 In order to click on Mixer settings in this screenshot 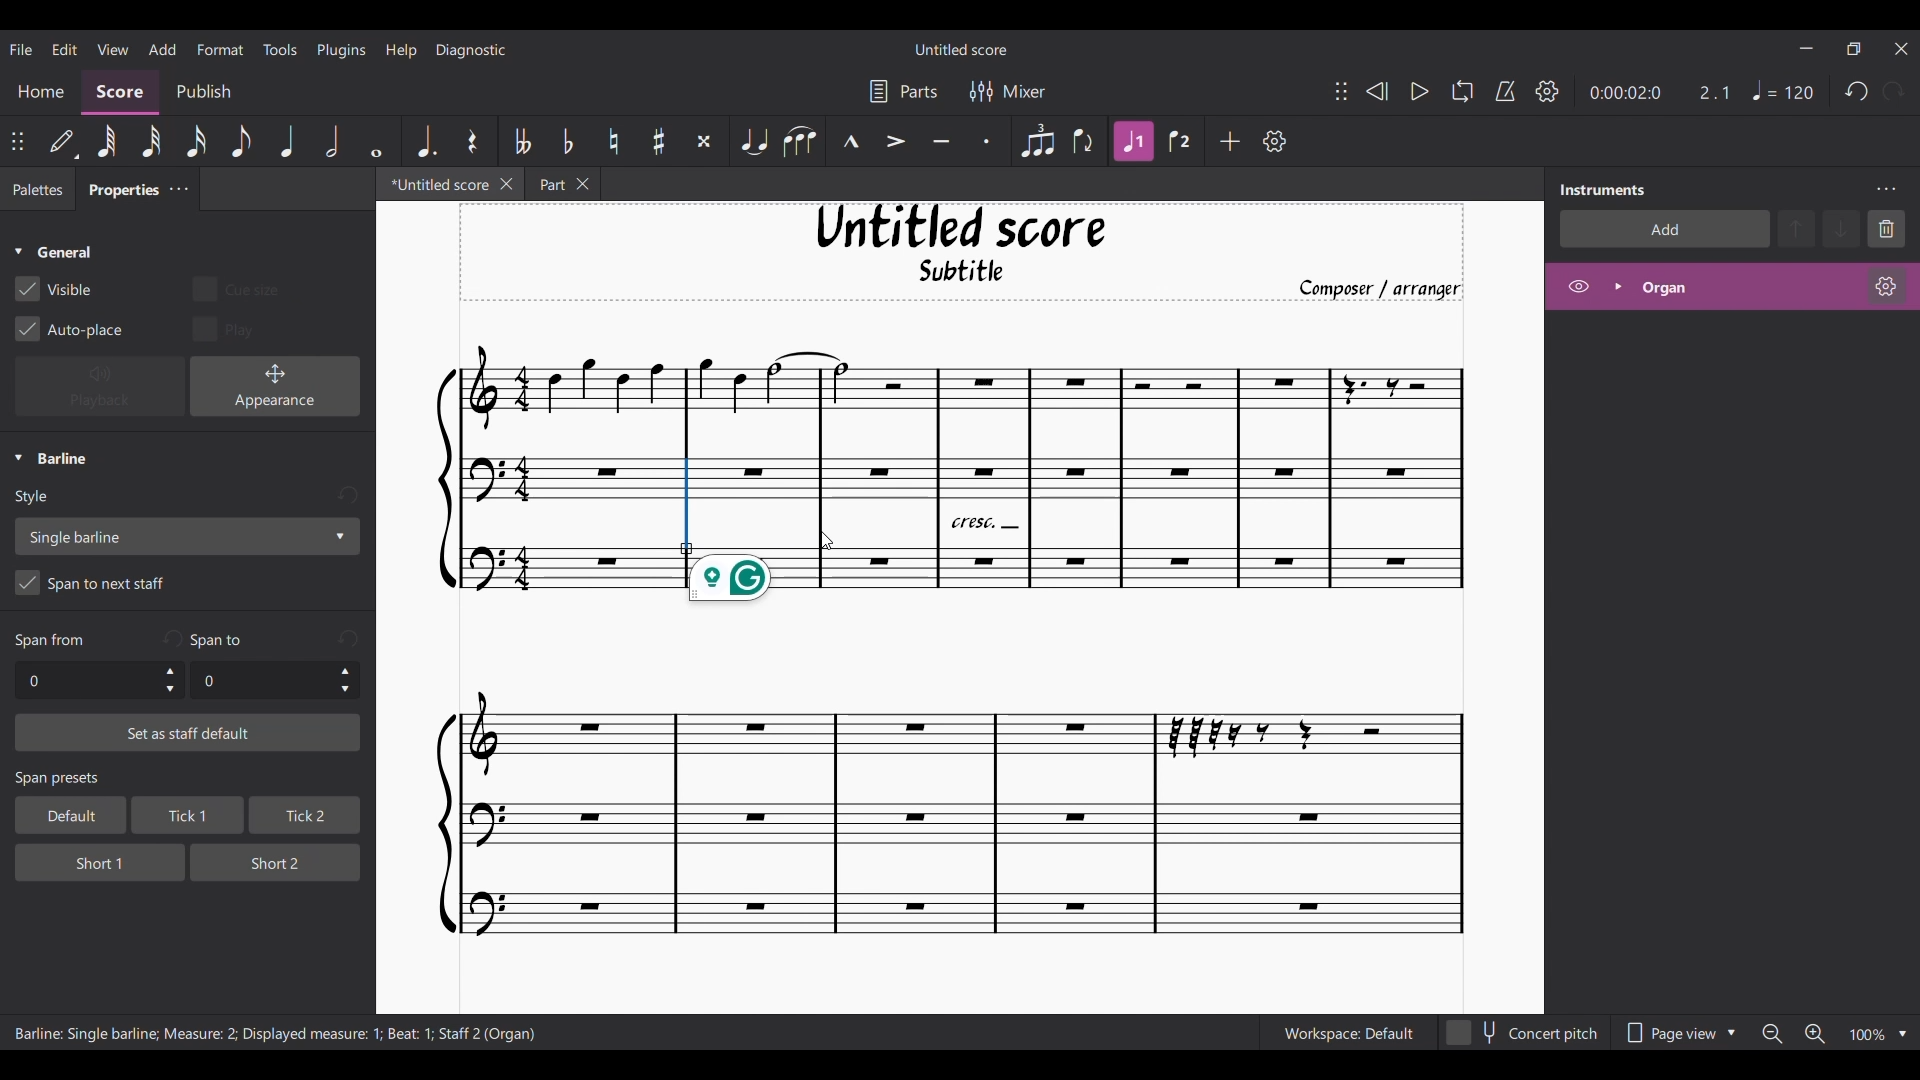, I will do `click(1008, 91)`.